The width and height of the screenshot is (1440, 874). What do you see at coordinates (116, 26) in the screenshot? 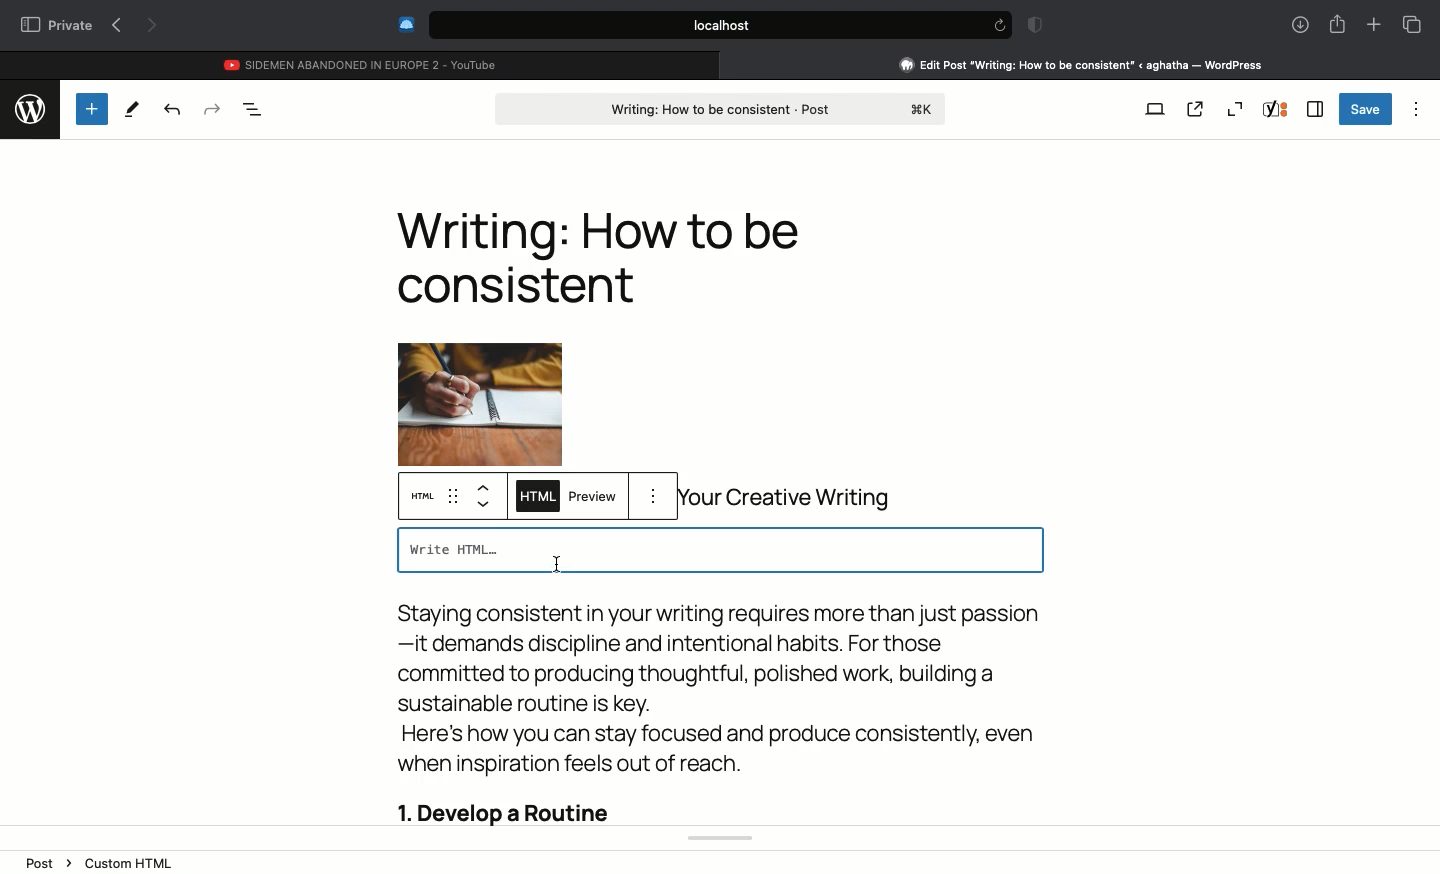
I see `Previous page` at bounding box center [116, 26].